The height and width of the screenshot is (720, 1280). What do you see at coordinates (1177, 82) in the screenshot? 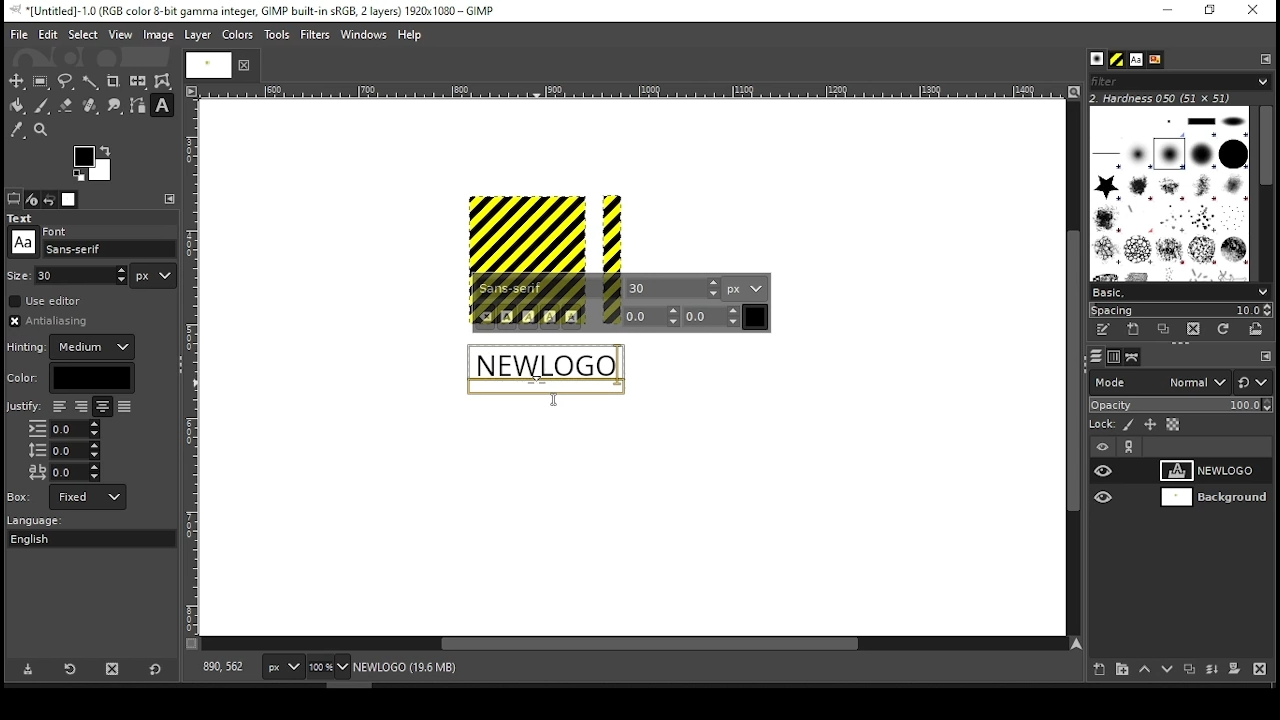
I see `filters` at bounding box center [1177, 82].